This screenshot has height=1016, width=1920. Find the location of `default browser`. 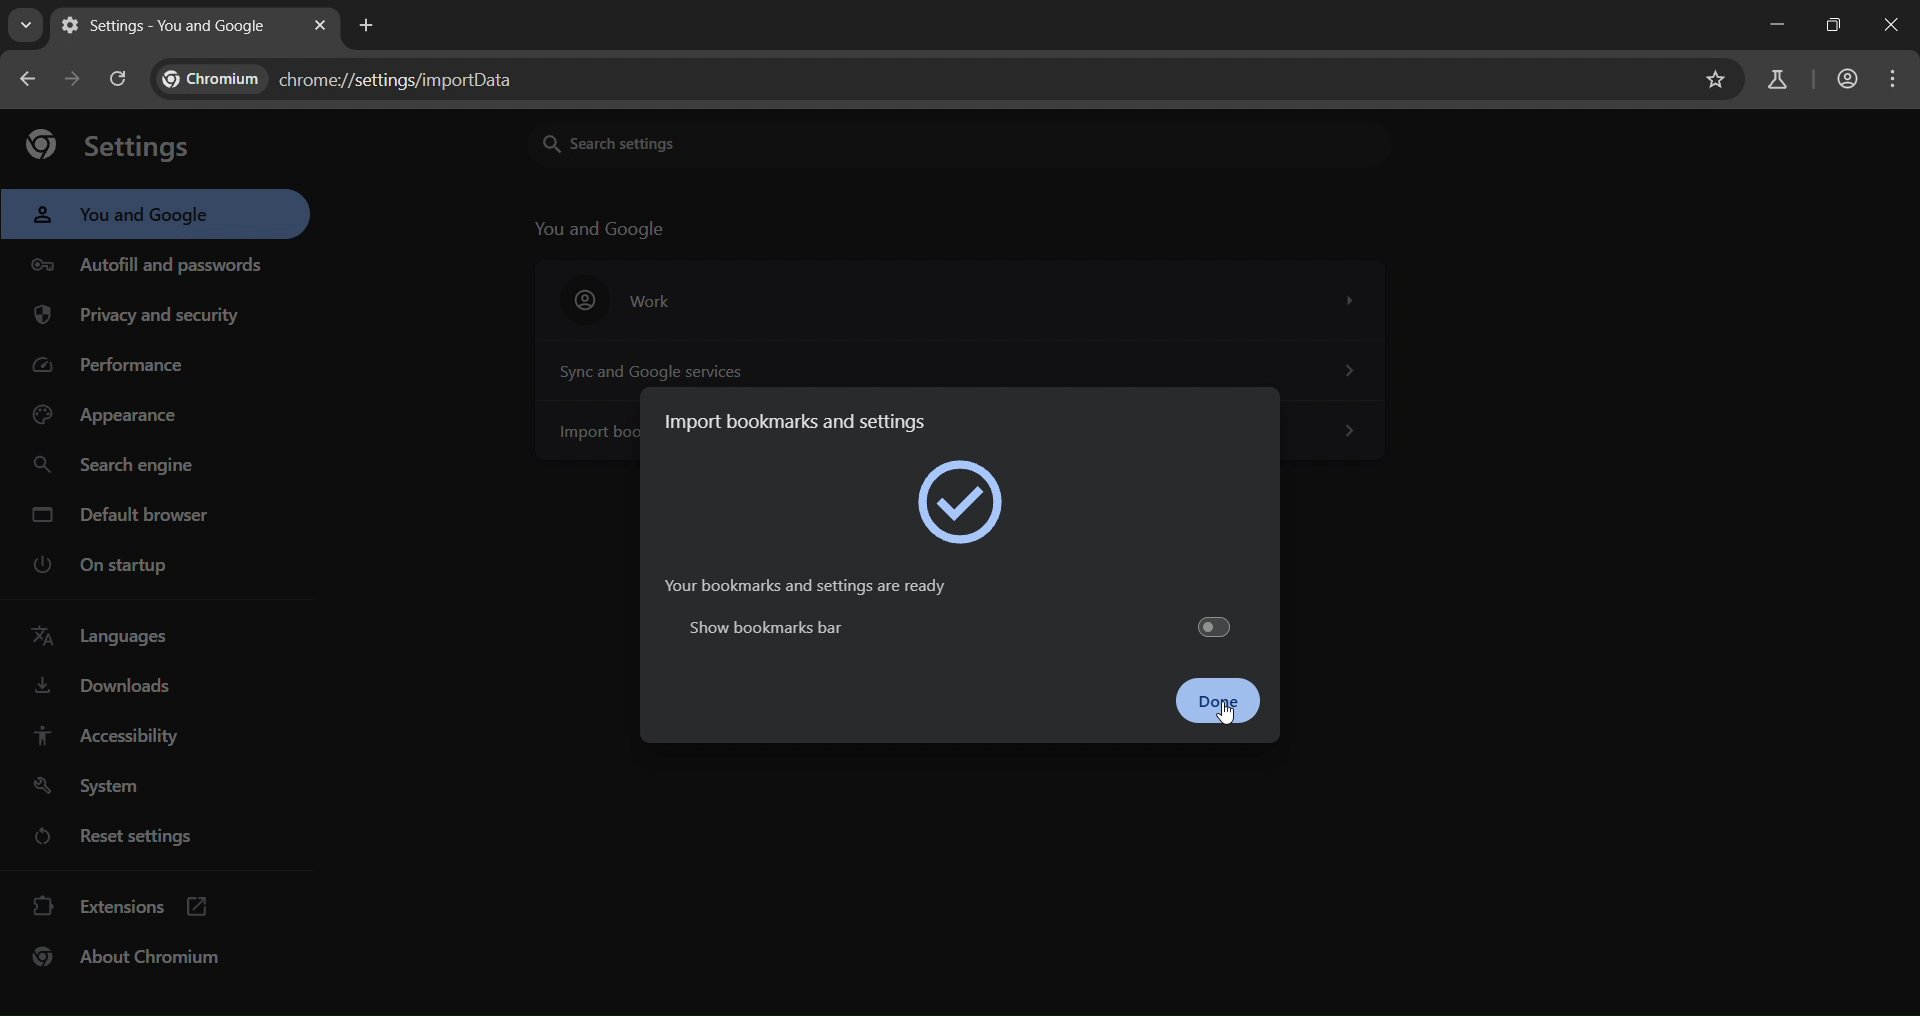

default browser is located at coordinates (129, 514).